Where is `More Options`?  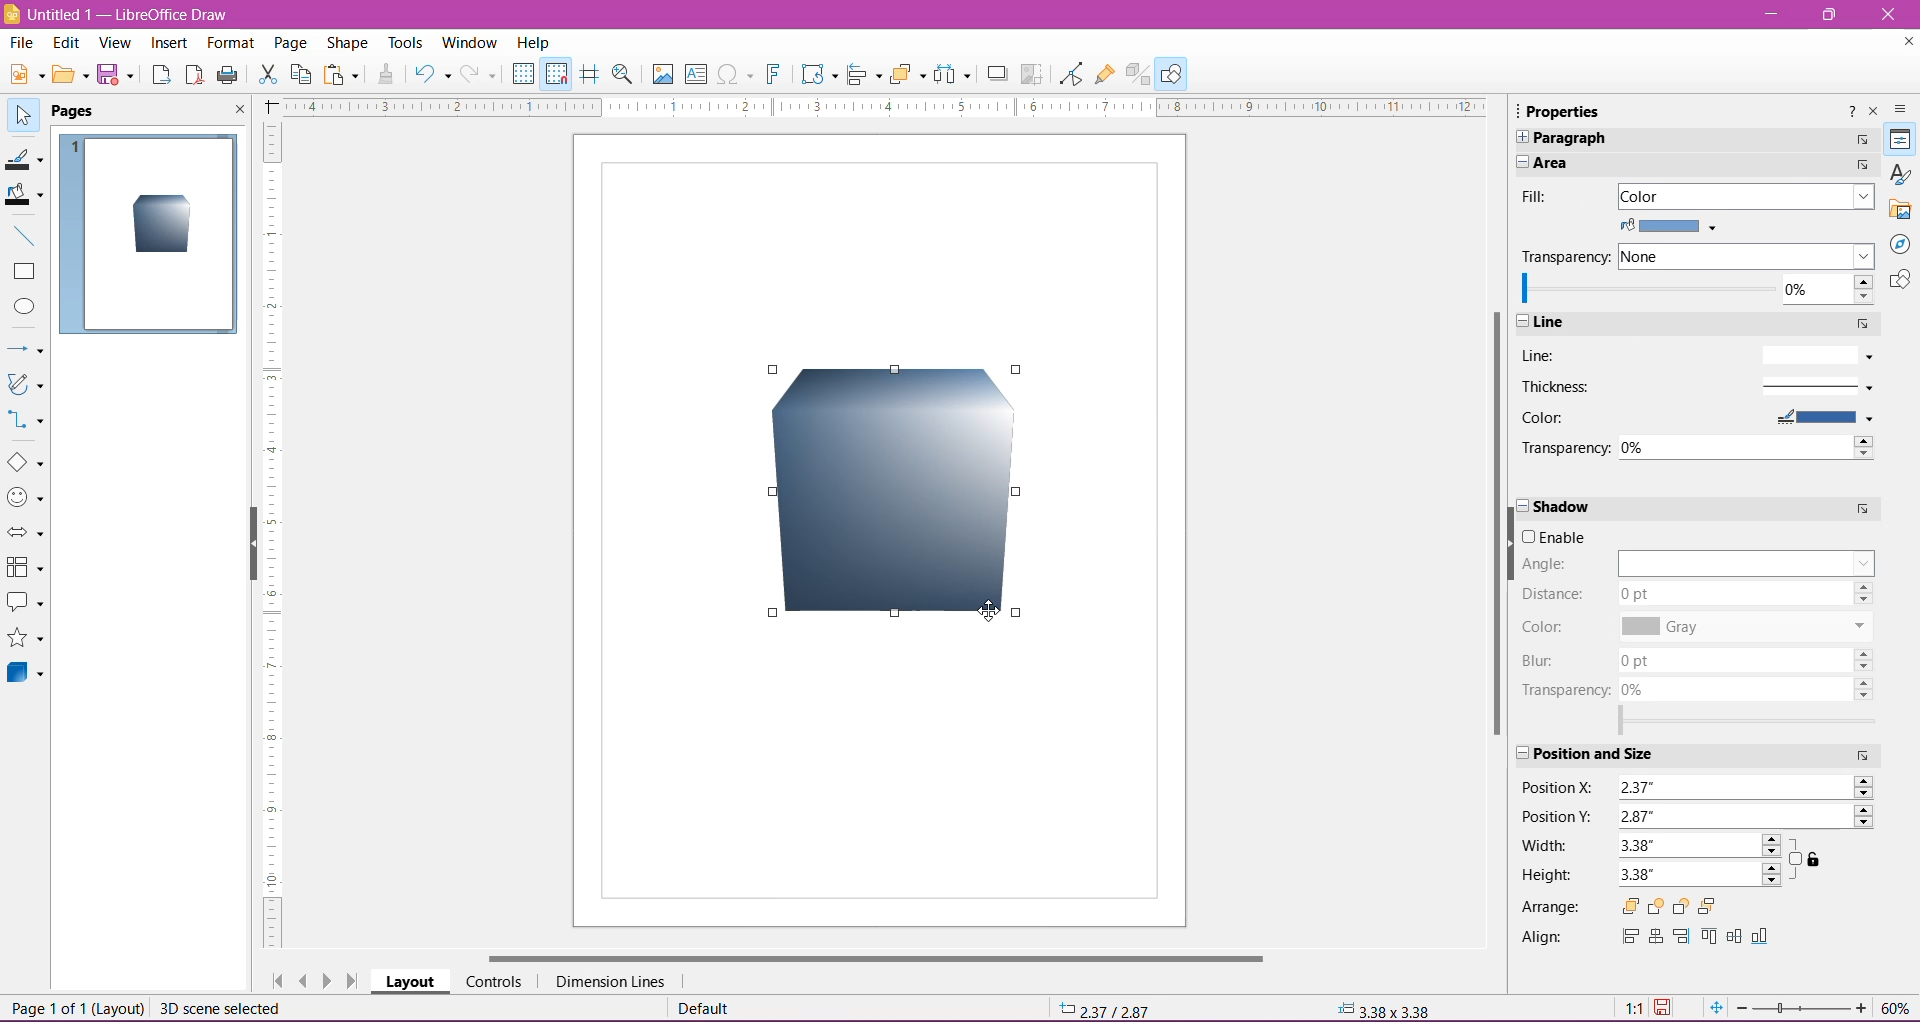
More Options is located at coordinates (1866, 137).